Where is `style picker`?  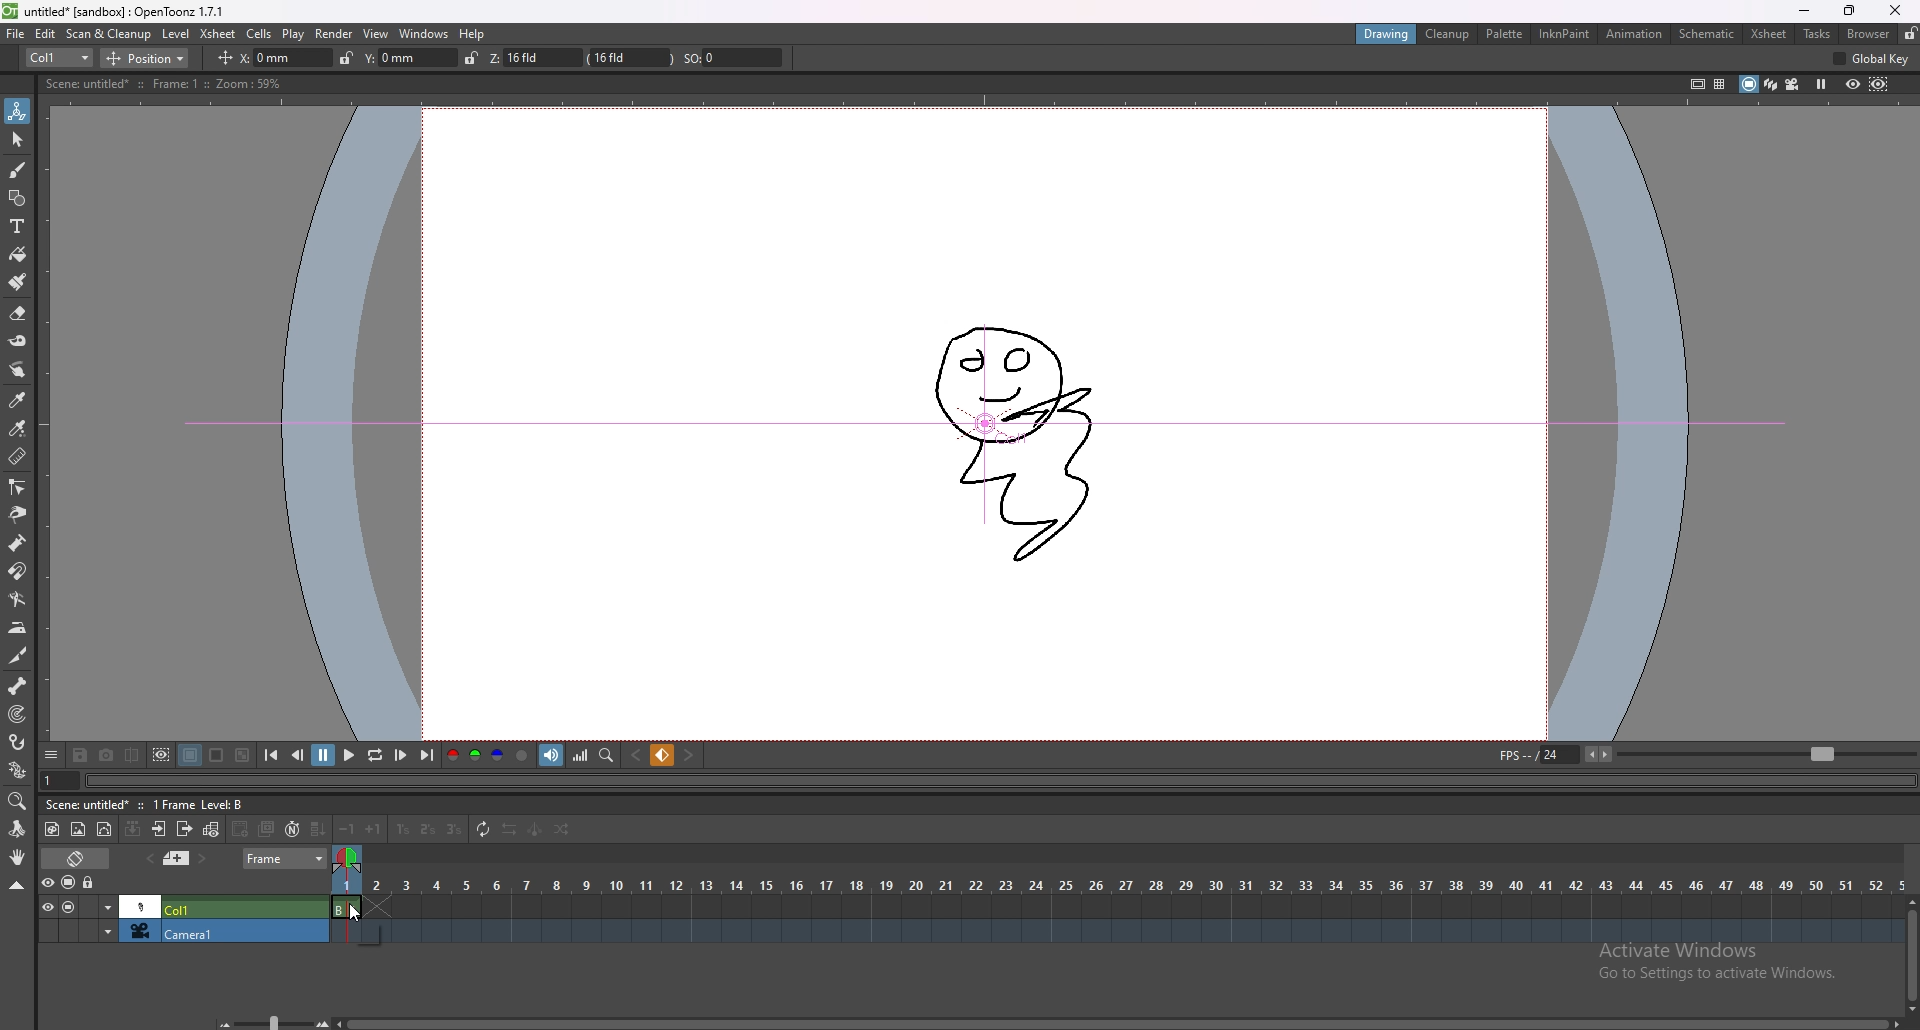
style picker is located at coordinates (18, 399).